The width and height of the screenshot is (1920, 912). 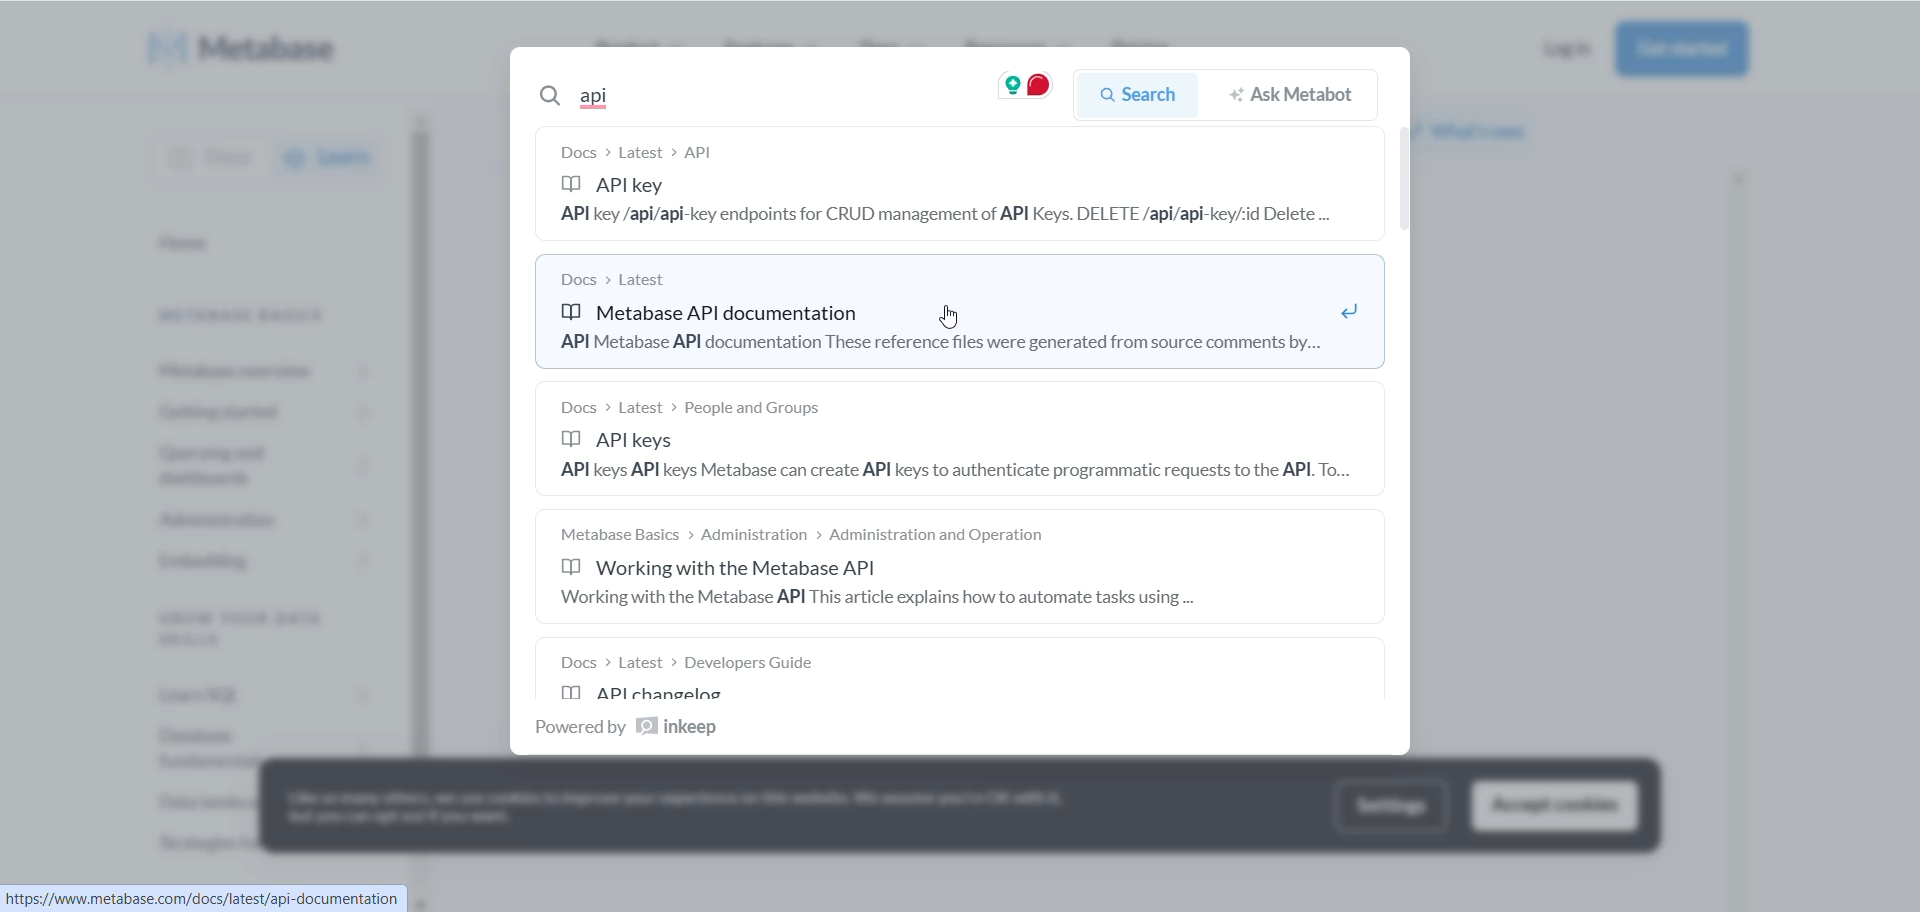 What do you see at coordinates (1305, 95) in the screenshot?
I see `ask metabot button` at bounding box center [1305, 95].